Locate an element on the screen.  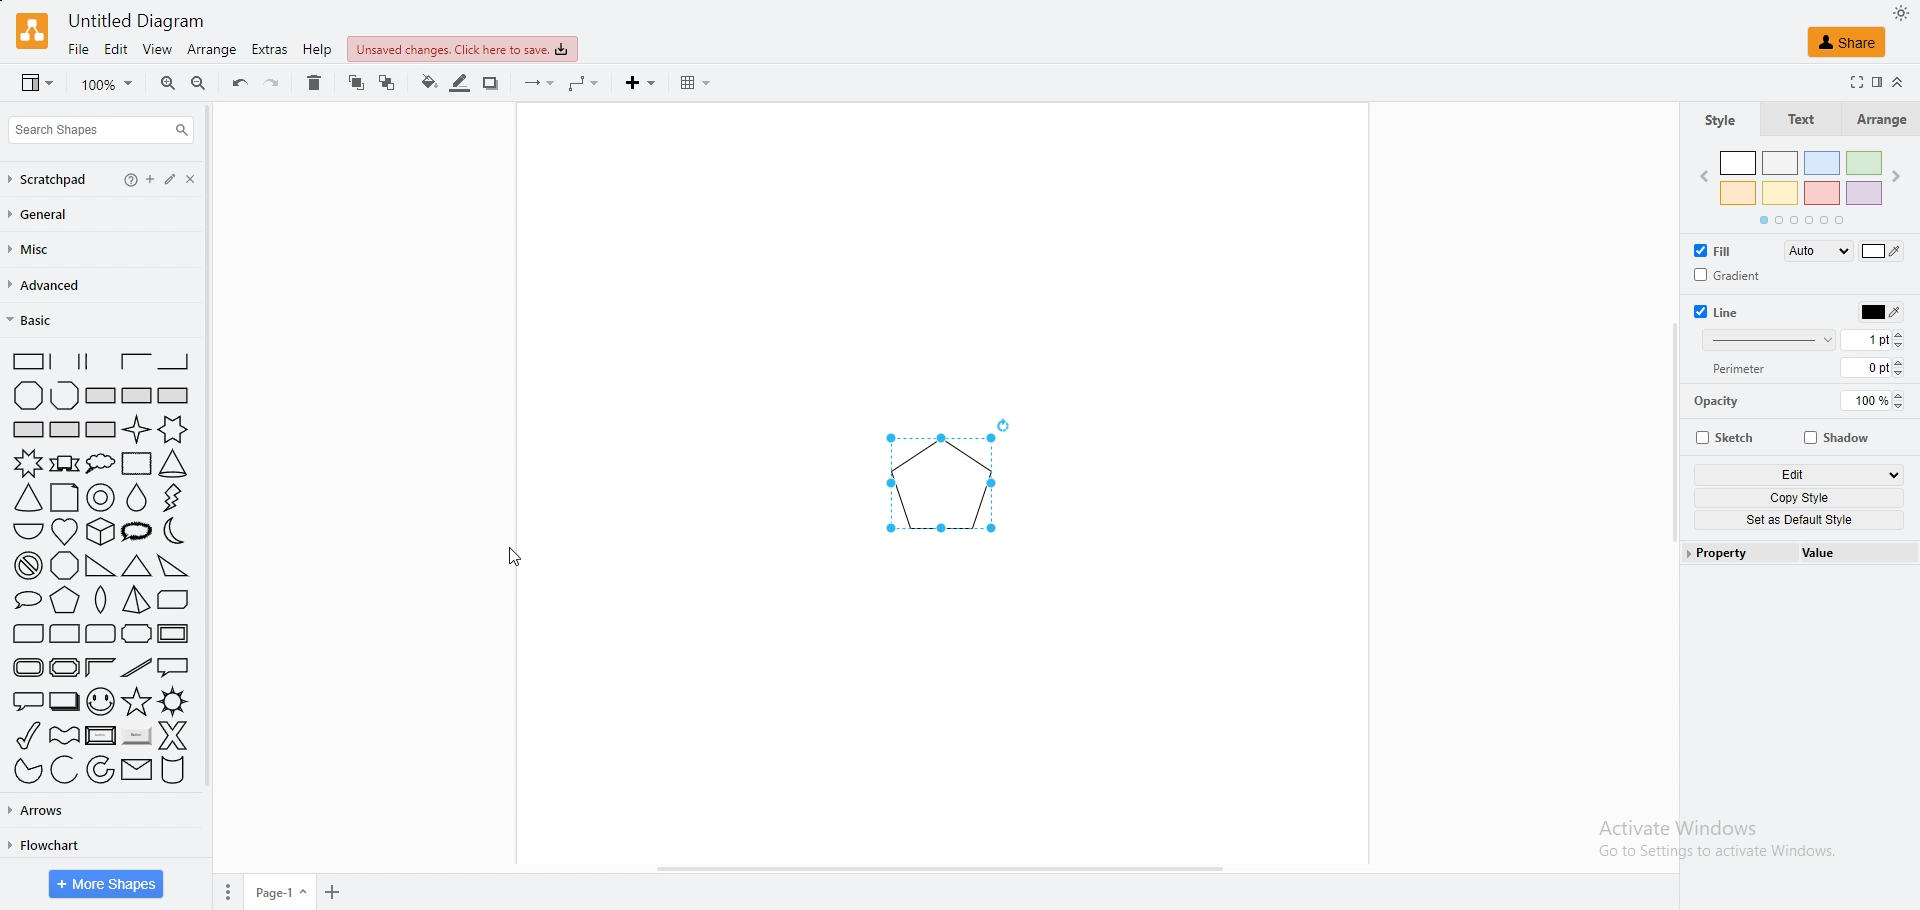
view is located at coordinates (158, 50).